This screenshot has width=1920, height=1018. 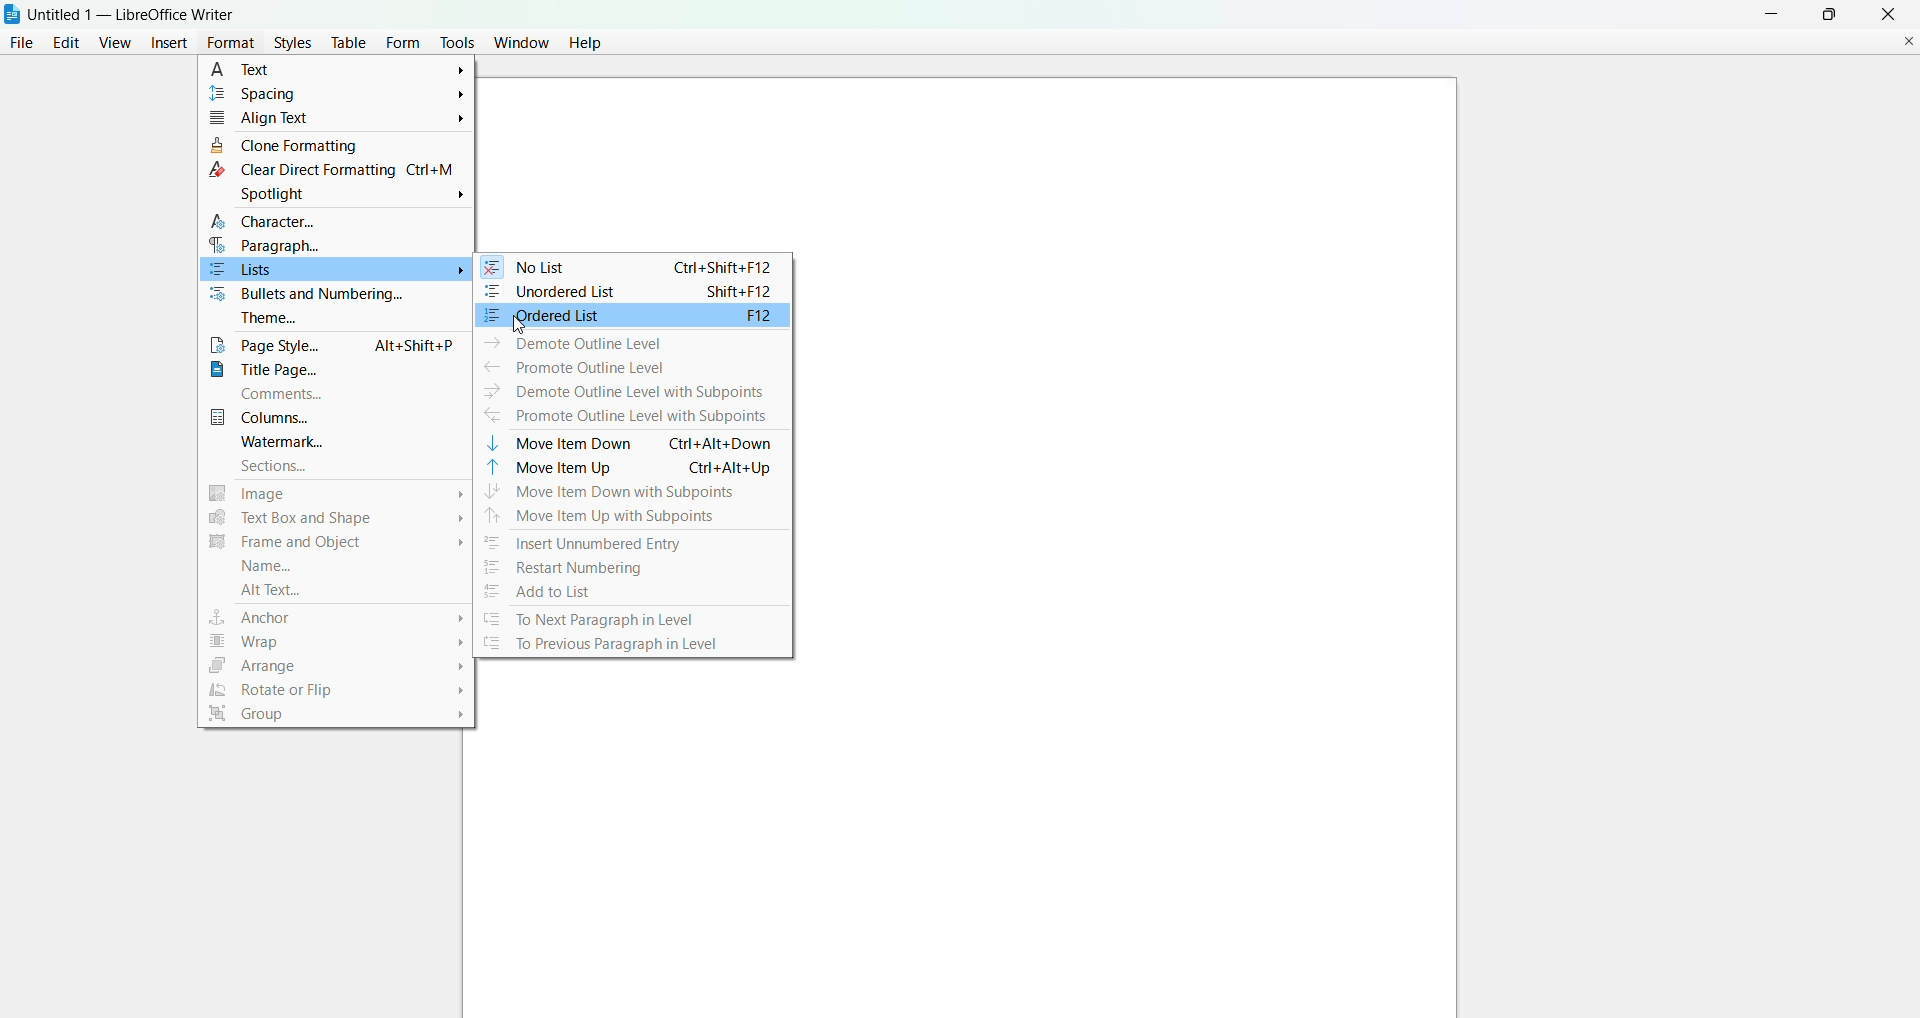 I want to click on anchor, so click(x=332, y=621).